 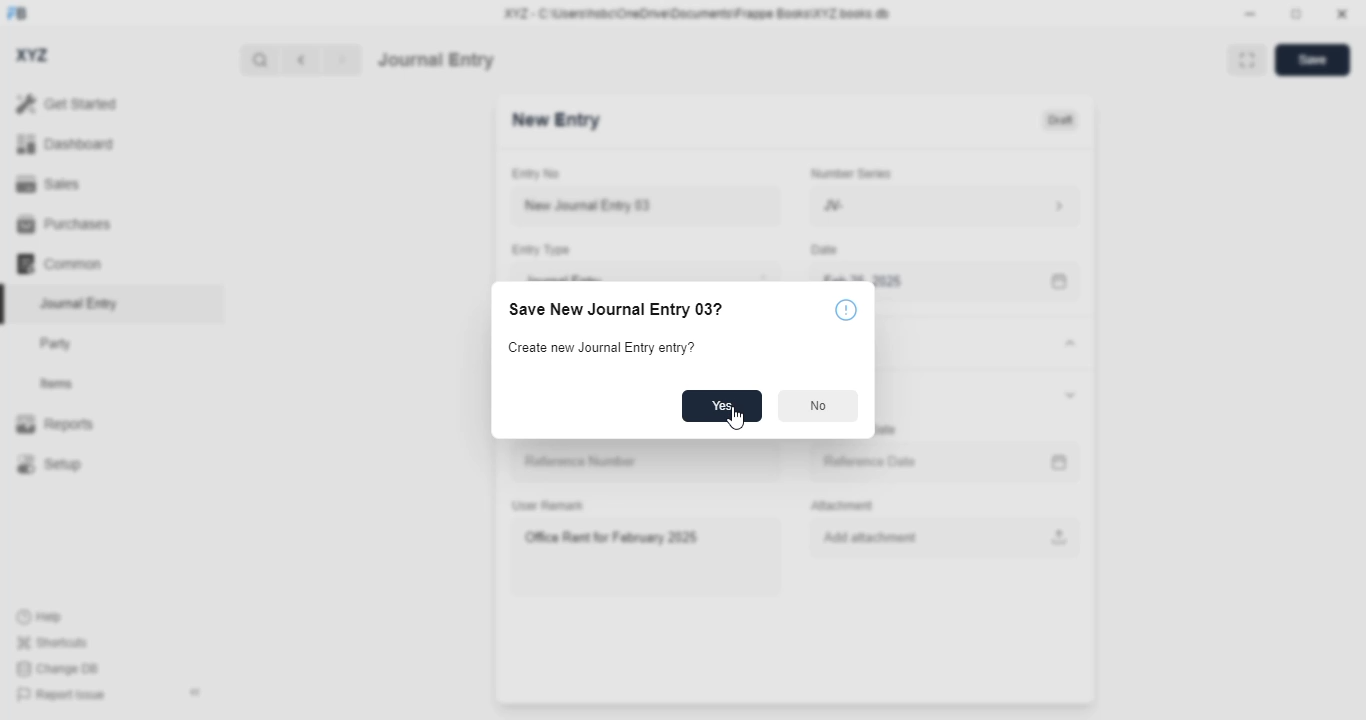 What do you see at coordinates (536, 174) in the screenshot?
I see `entry no` at bounding box center [536, 174].